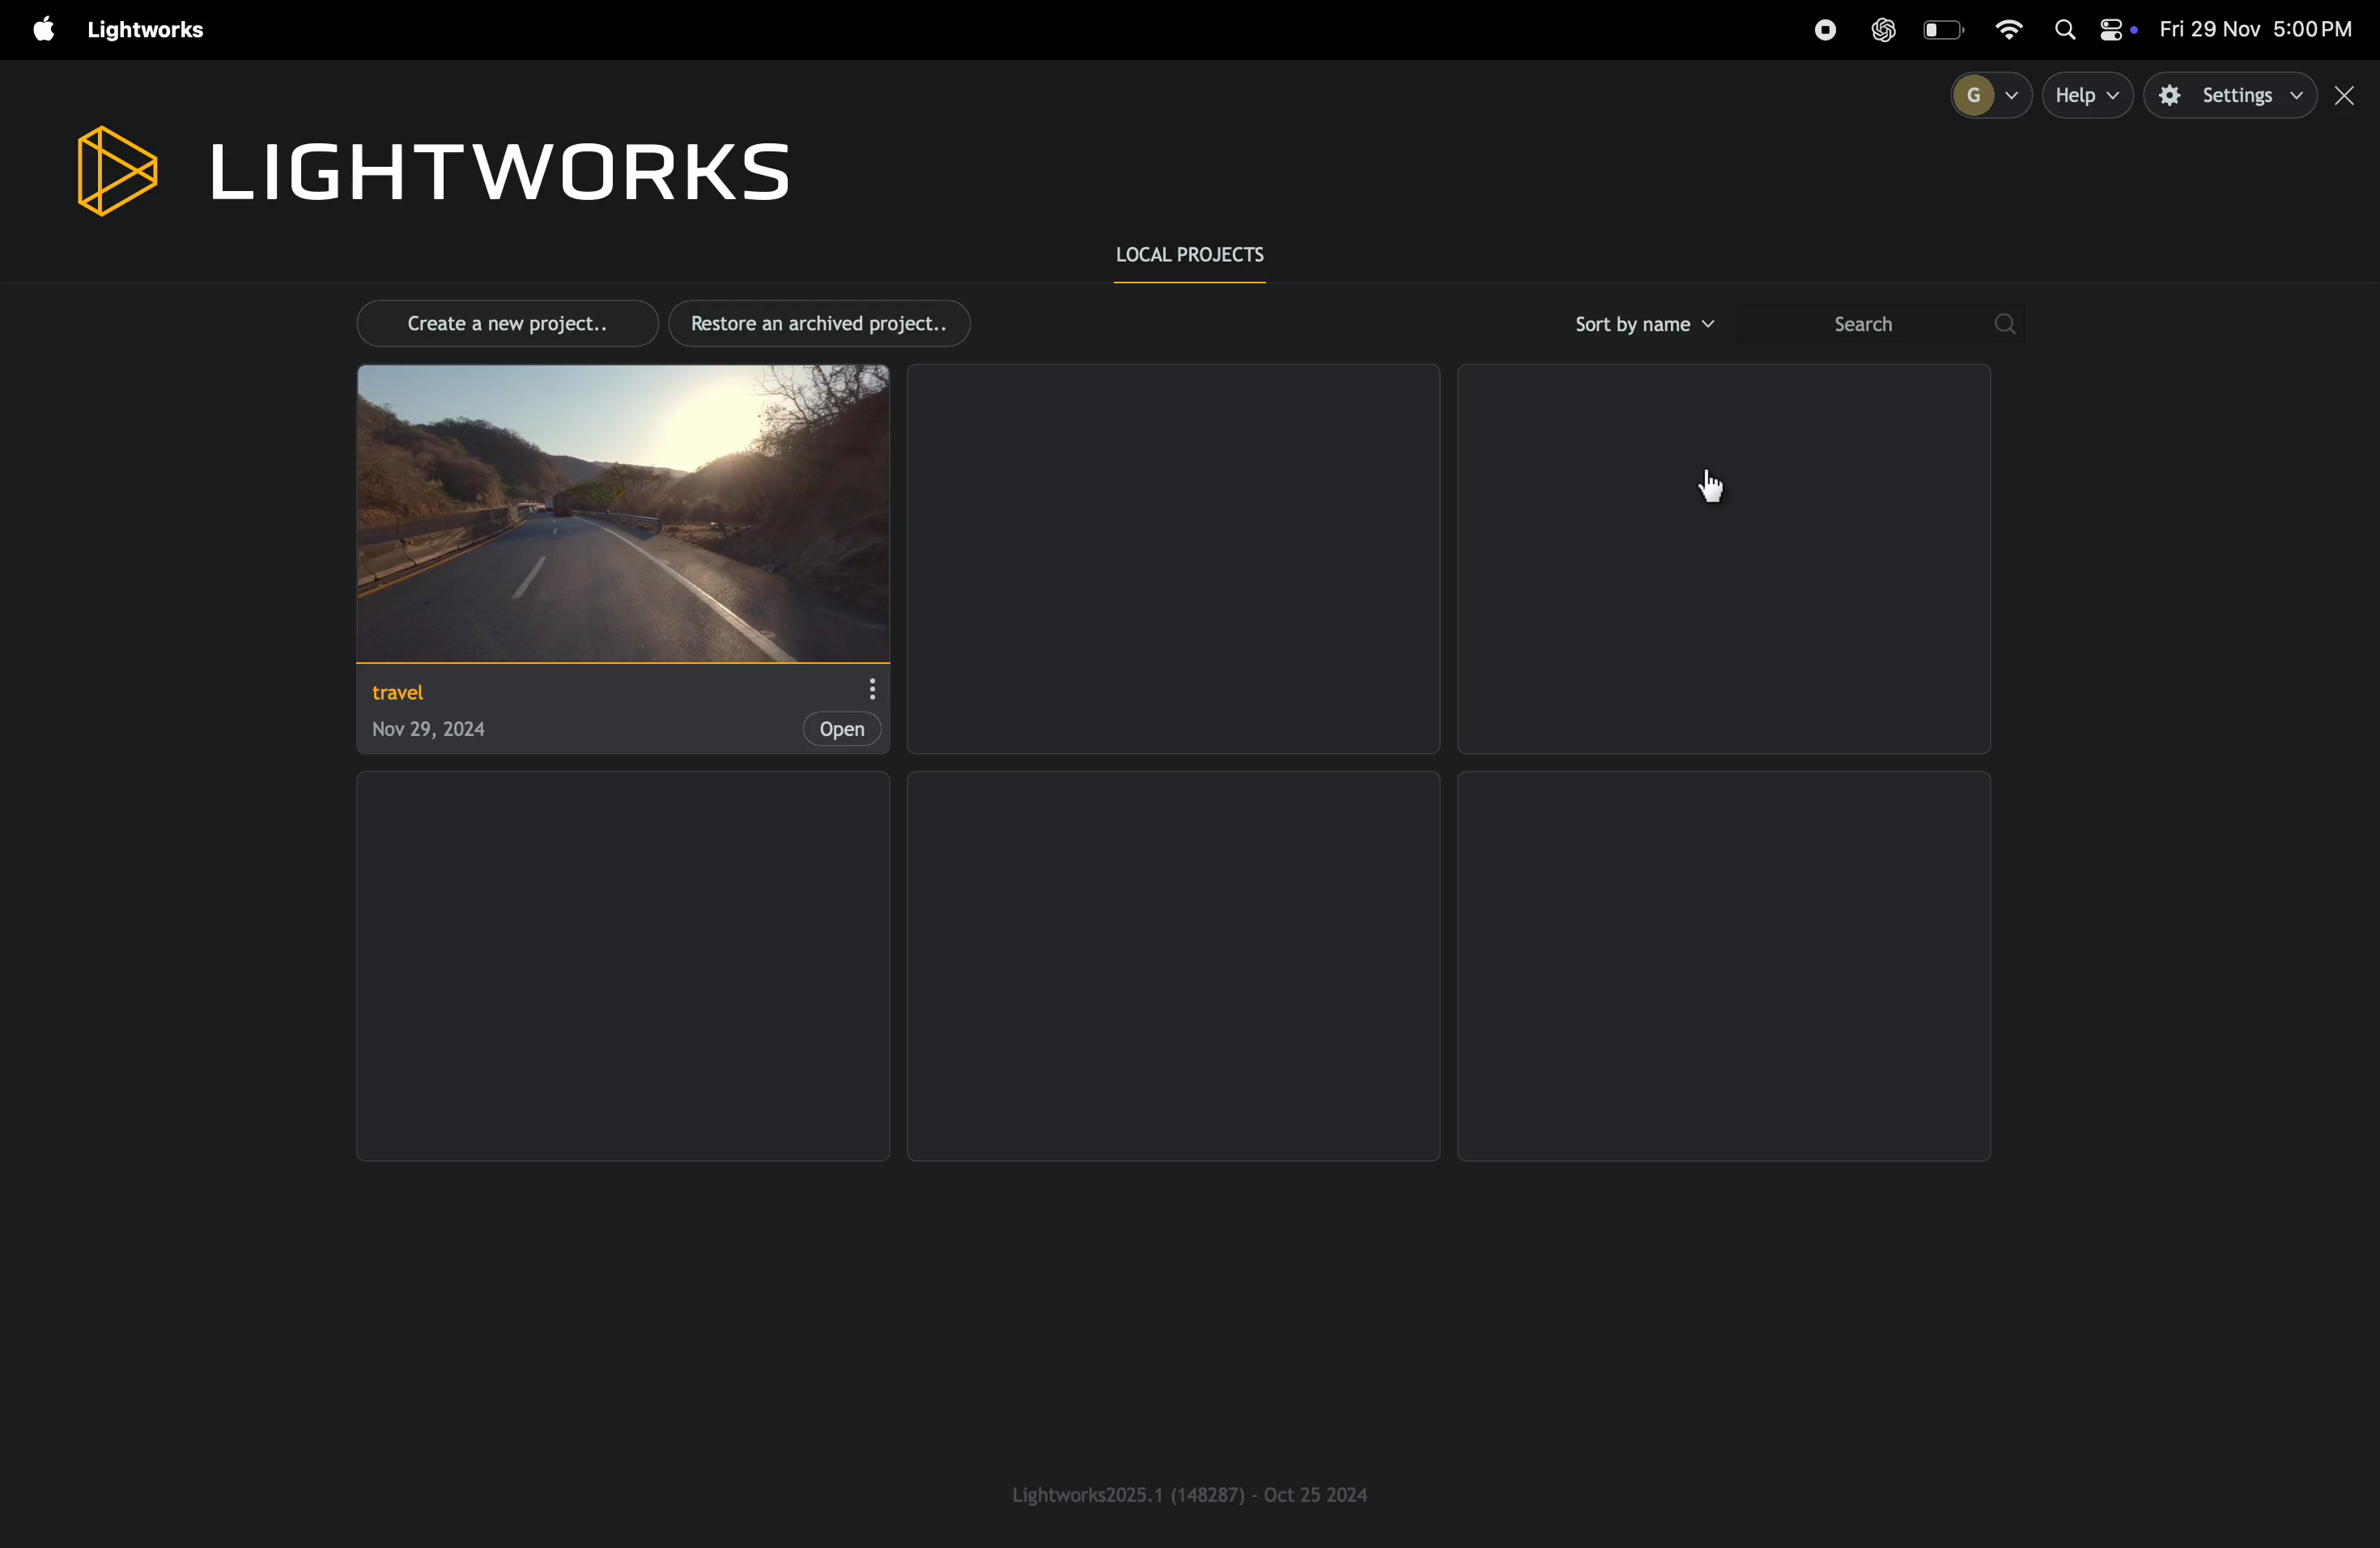 Image resolution: width=2380 pixels, height=1548 pixels. Describe the element at coordinates (1824, 30) in the screenshot. I see `record` at that location.